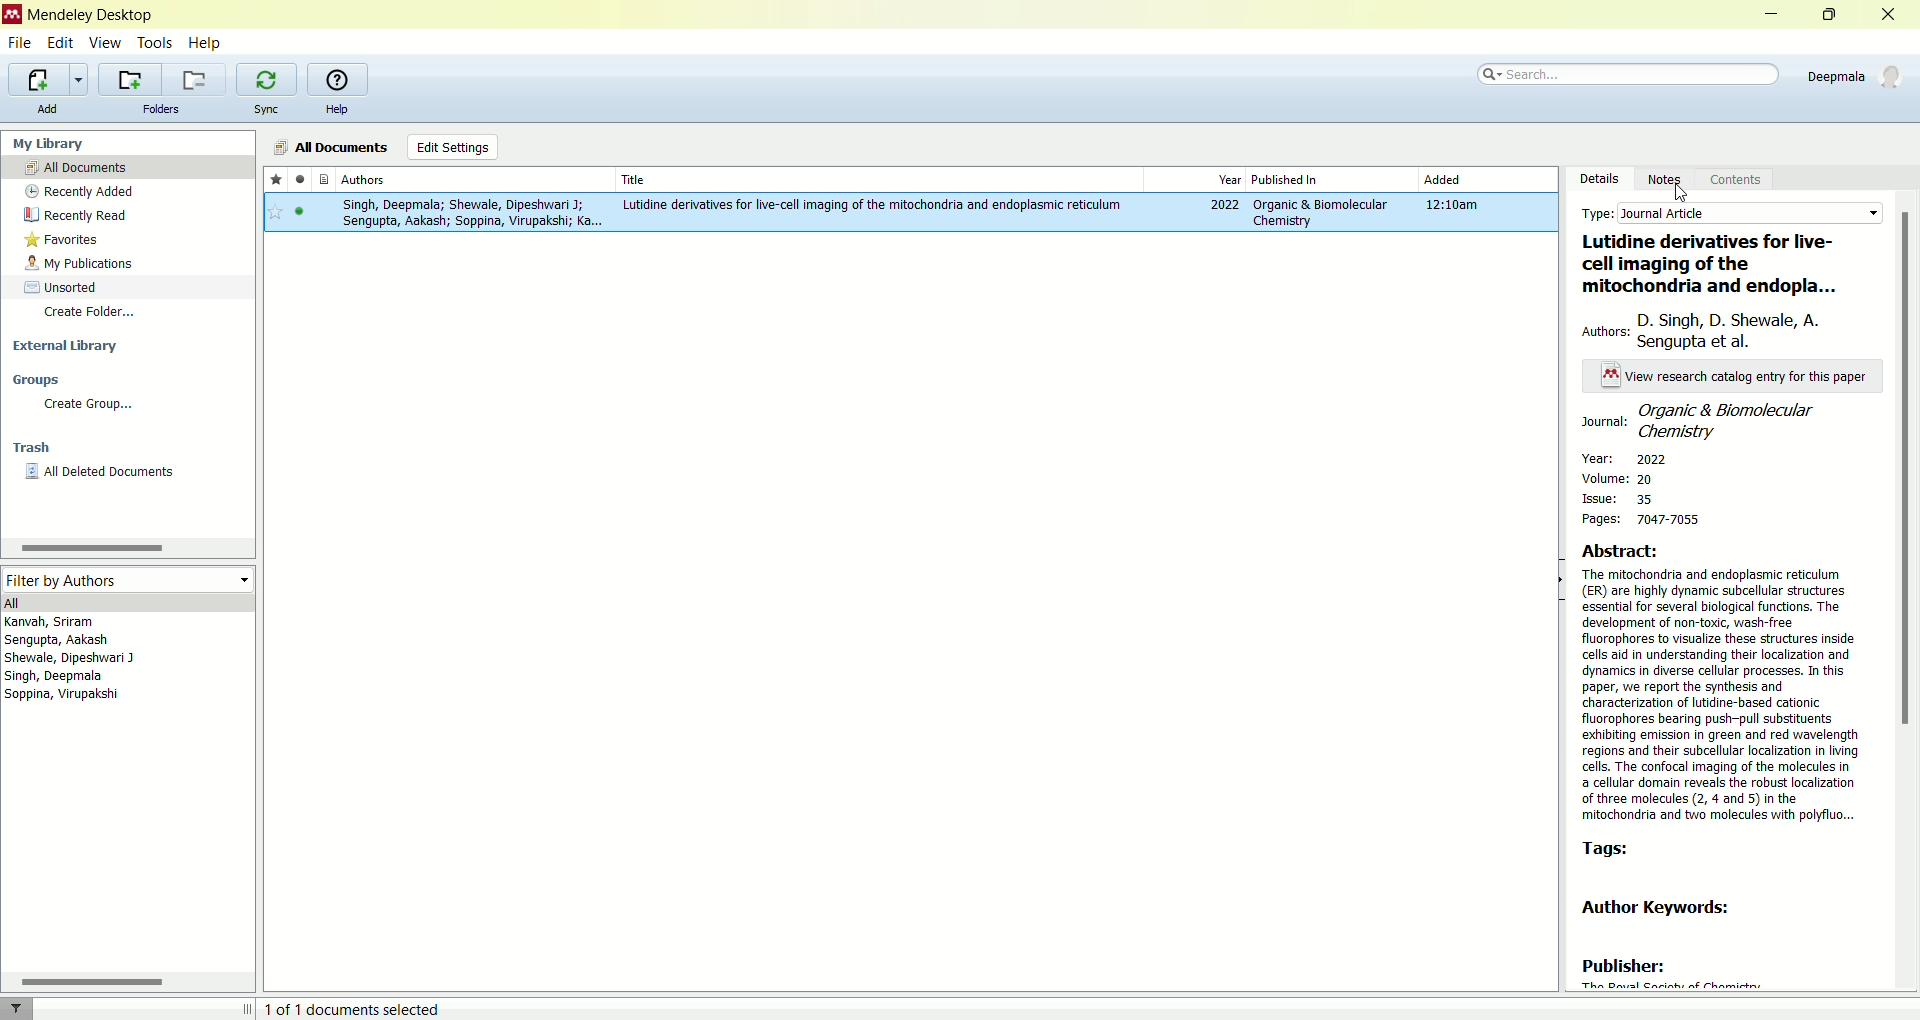 The image size is (1920, 1020). Describe the element at coordinates (1625, 459) in the screenshot. I see `year : 2022` at that location.